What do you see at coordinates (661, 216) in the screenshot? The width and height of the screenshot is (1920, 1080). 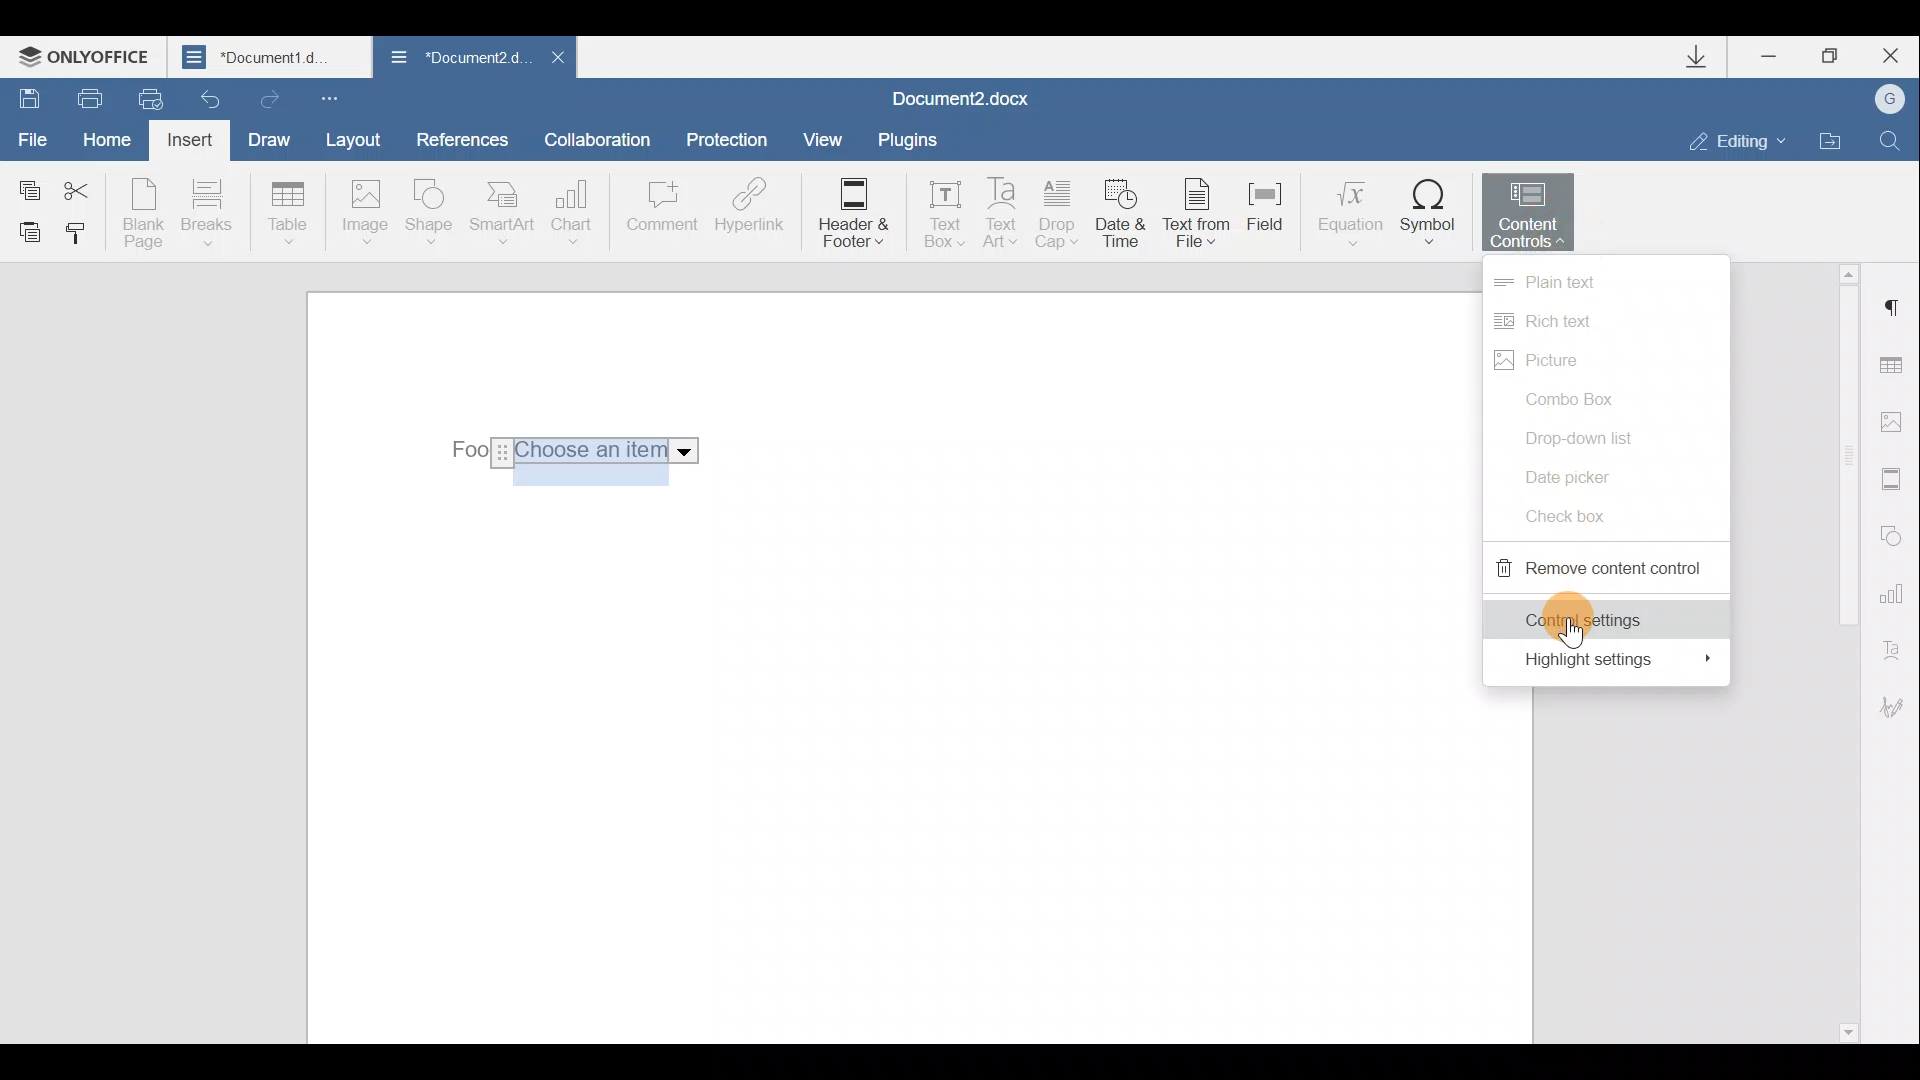 I see `Comment` at bounding box center [661, 216].